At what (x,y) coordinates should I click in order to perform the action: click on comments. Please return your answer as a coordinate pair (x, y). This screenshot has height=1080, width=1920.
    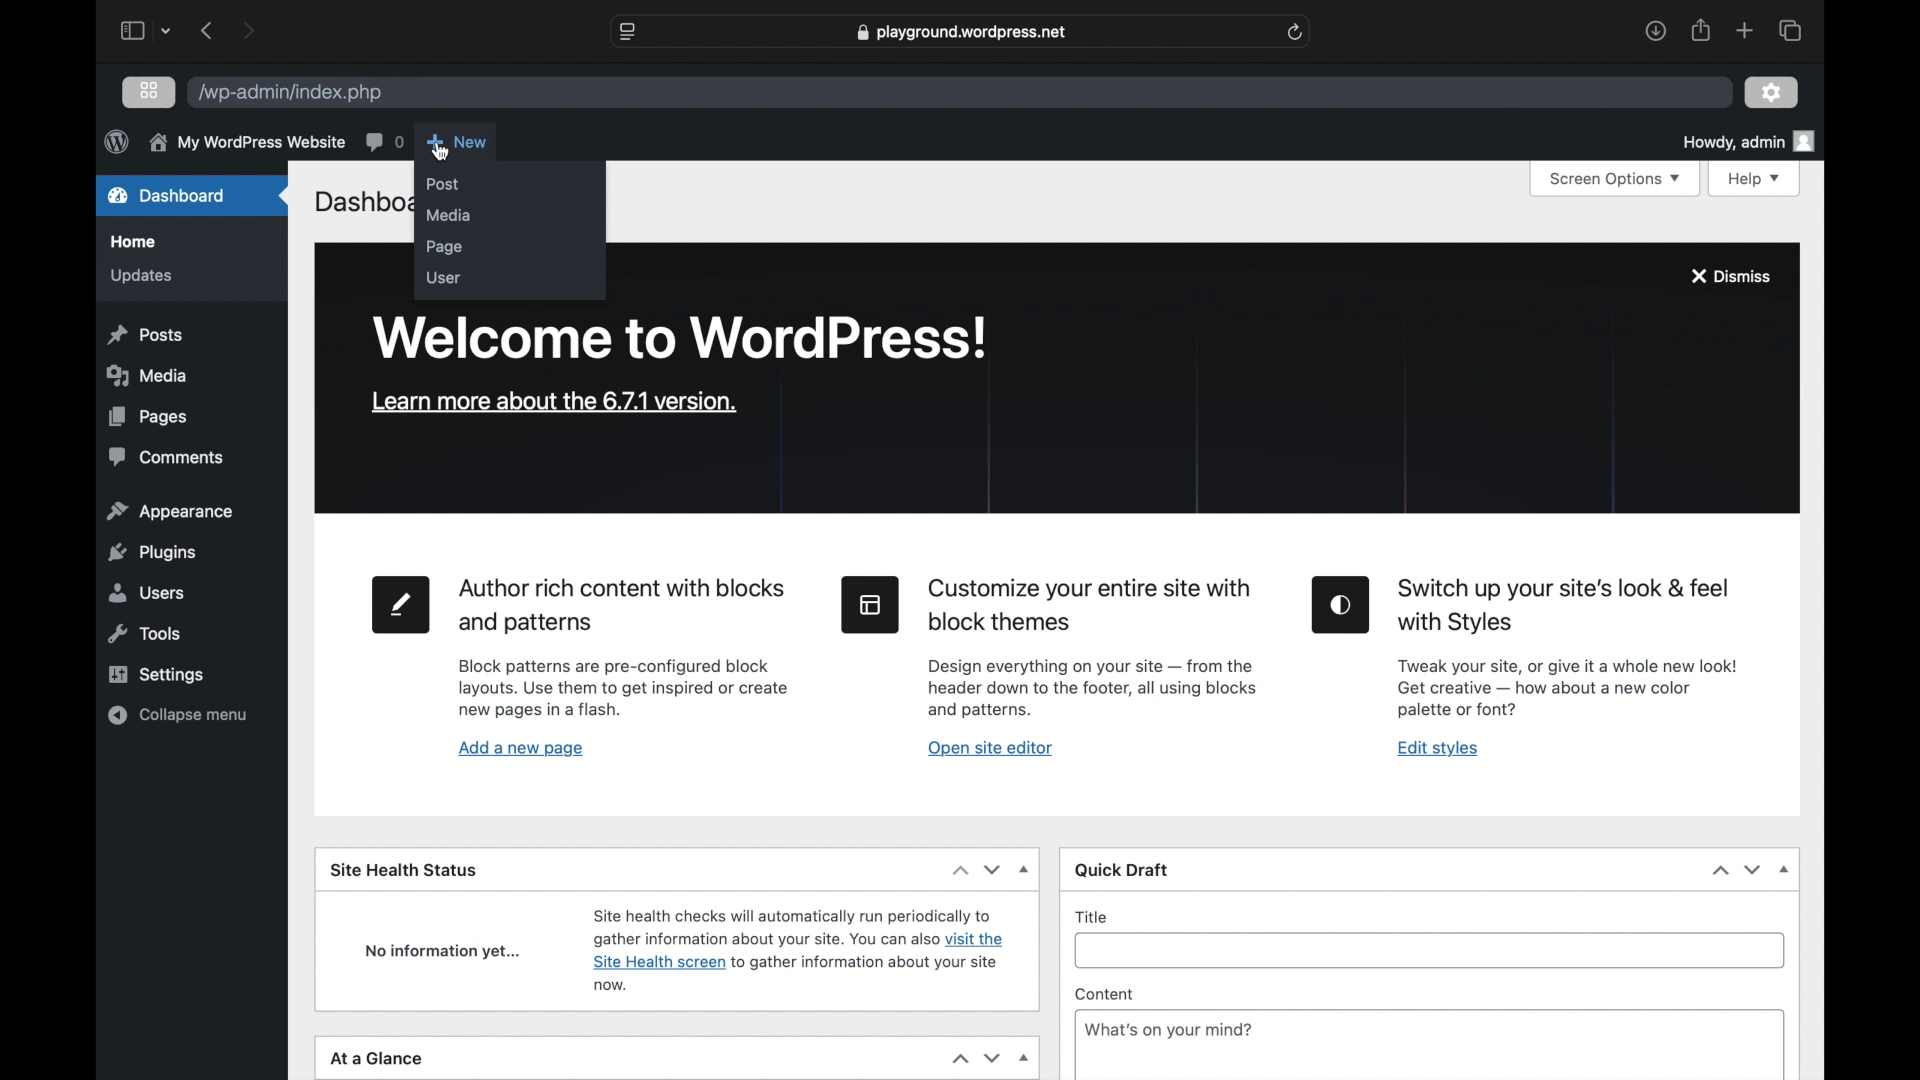
    Looking at the image, I should click on (384, 142).